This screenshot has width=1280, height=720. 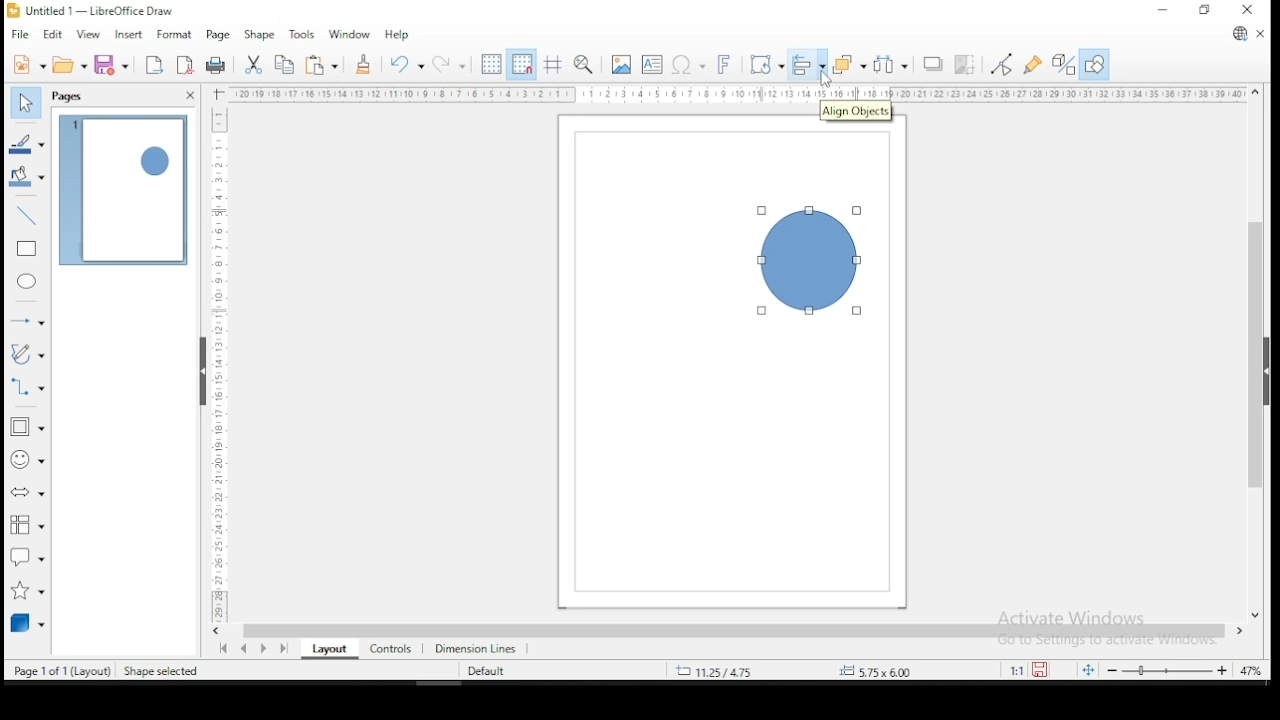 I want to click on show grids, so click(x=489, y=66).